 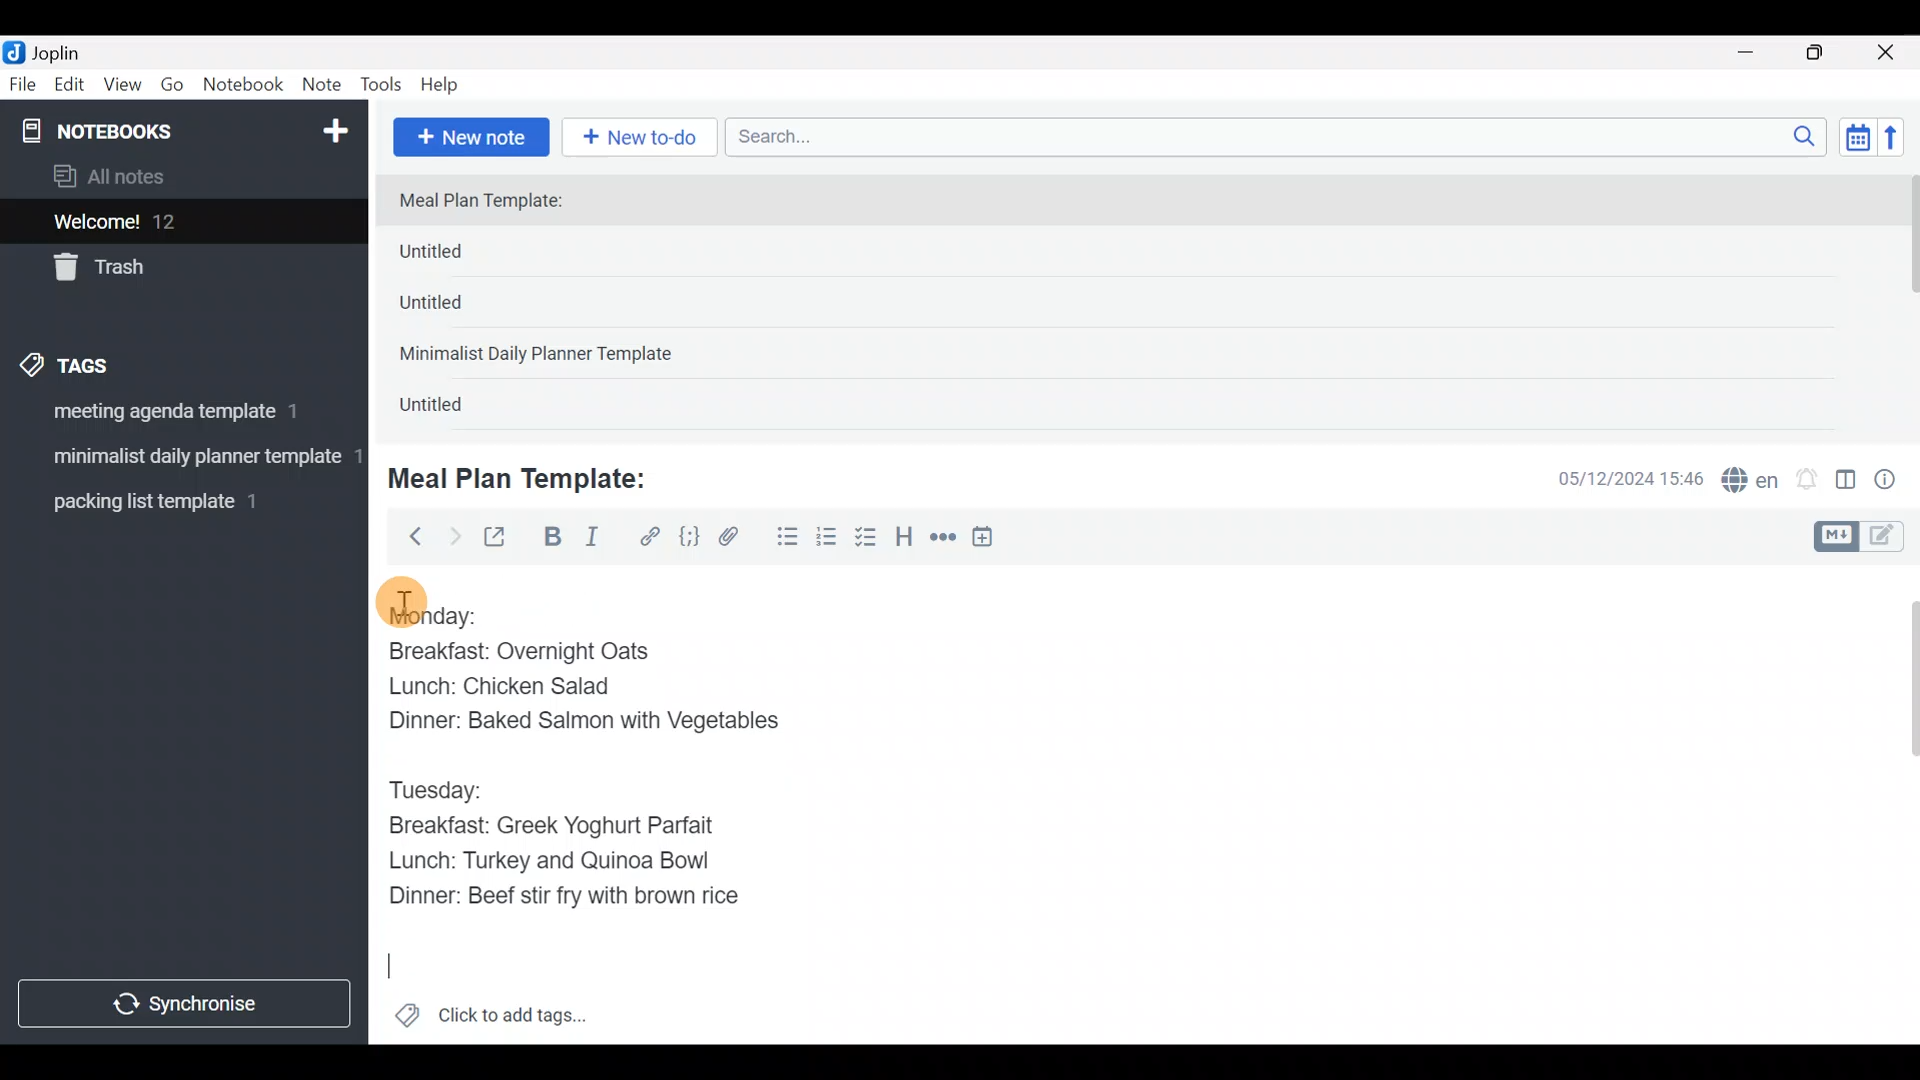 What do you see at coordinates (515, 651) in the screenshot?
I see `Breakfast: Overnight Oats` at bounding box center [515, 651].